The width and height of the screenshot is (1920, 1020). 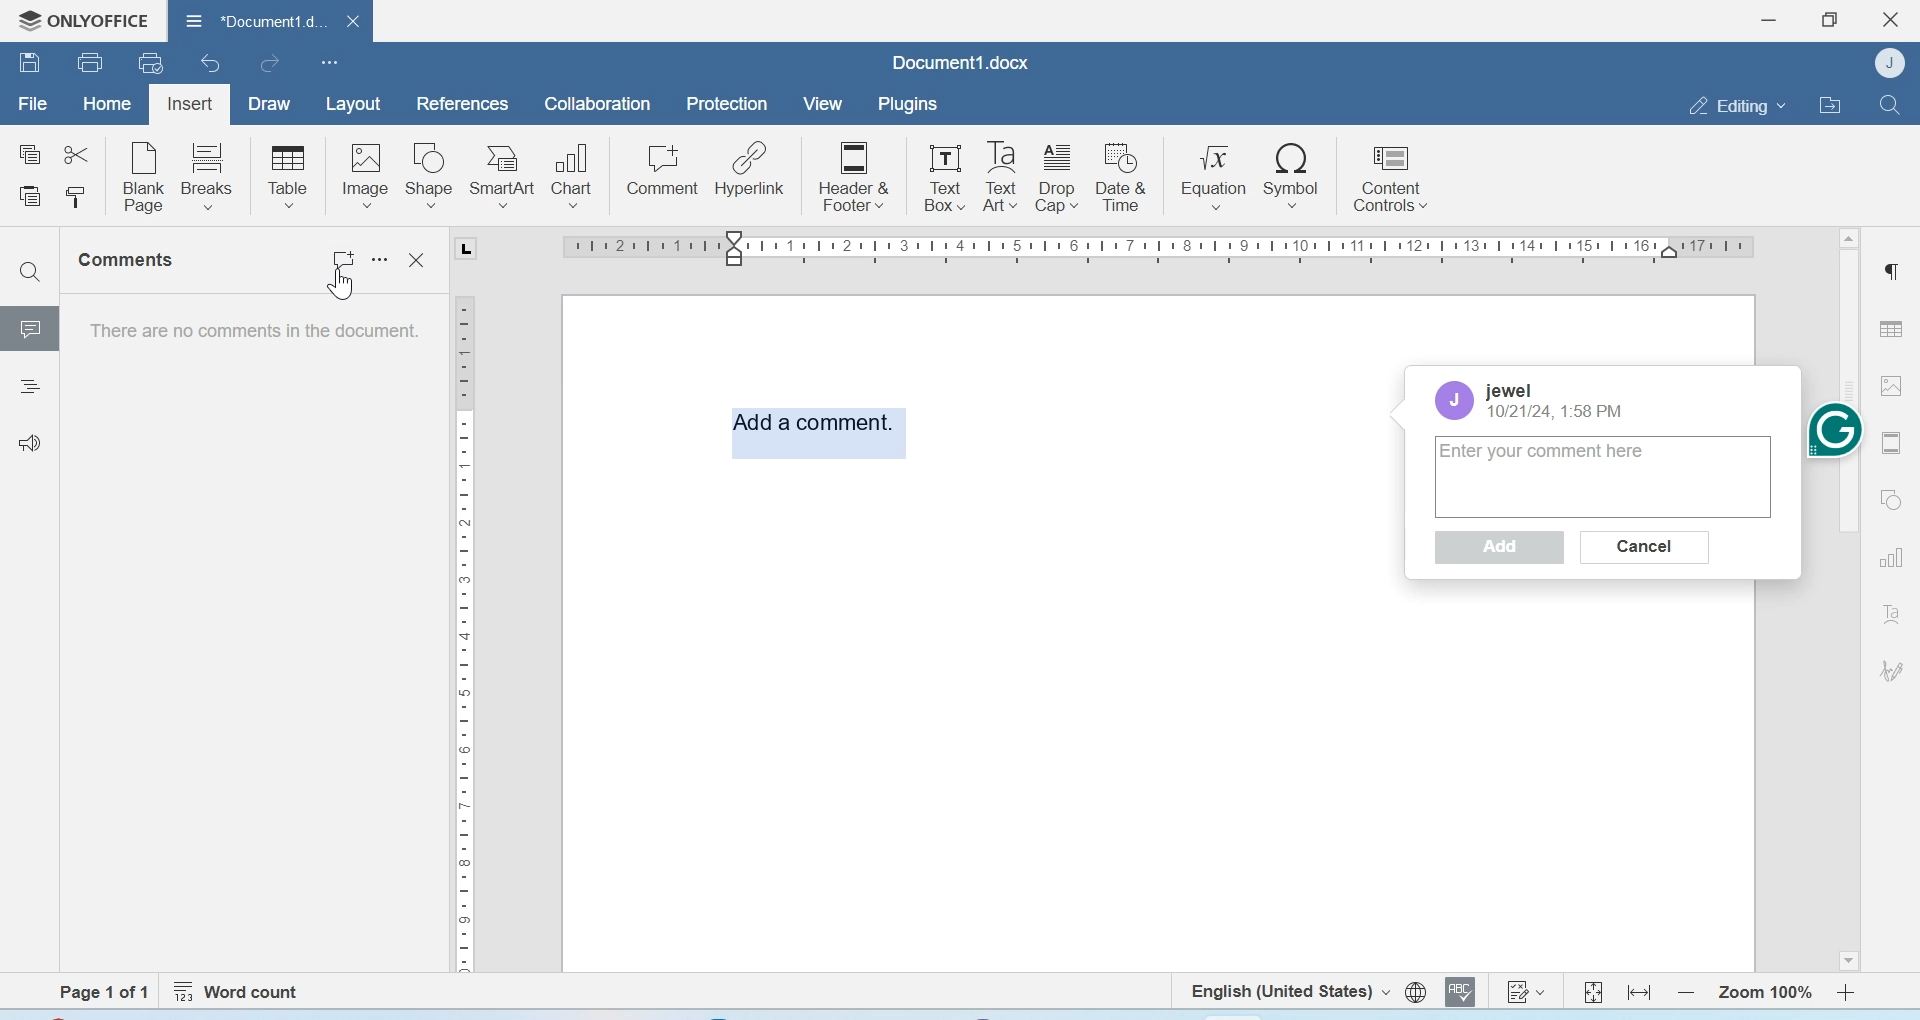 What do you see at coordinates (32, 198) in the screenshot?
I see `Paste` at bounding box center [32, 198].